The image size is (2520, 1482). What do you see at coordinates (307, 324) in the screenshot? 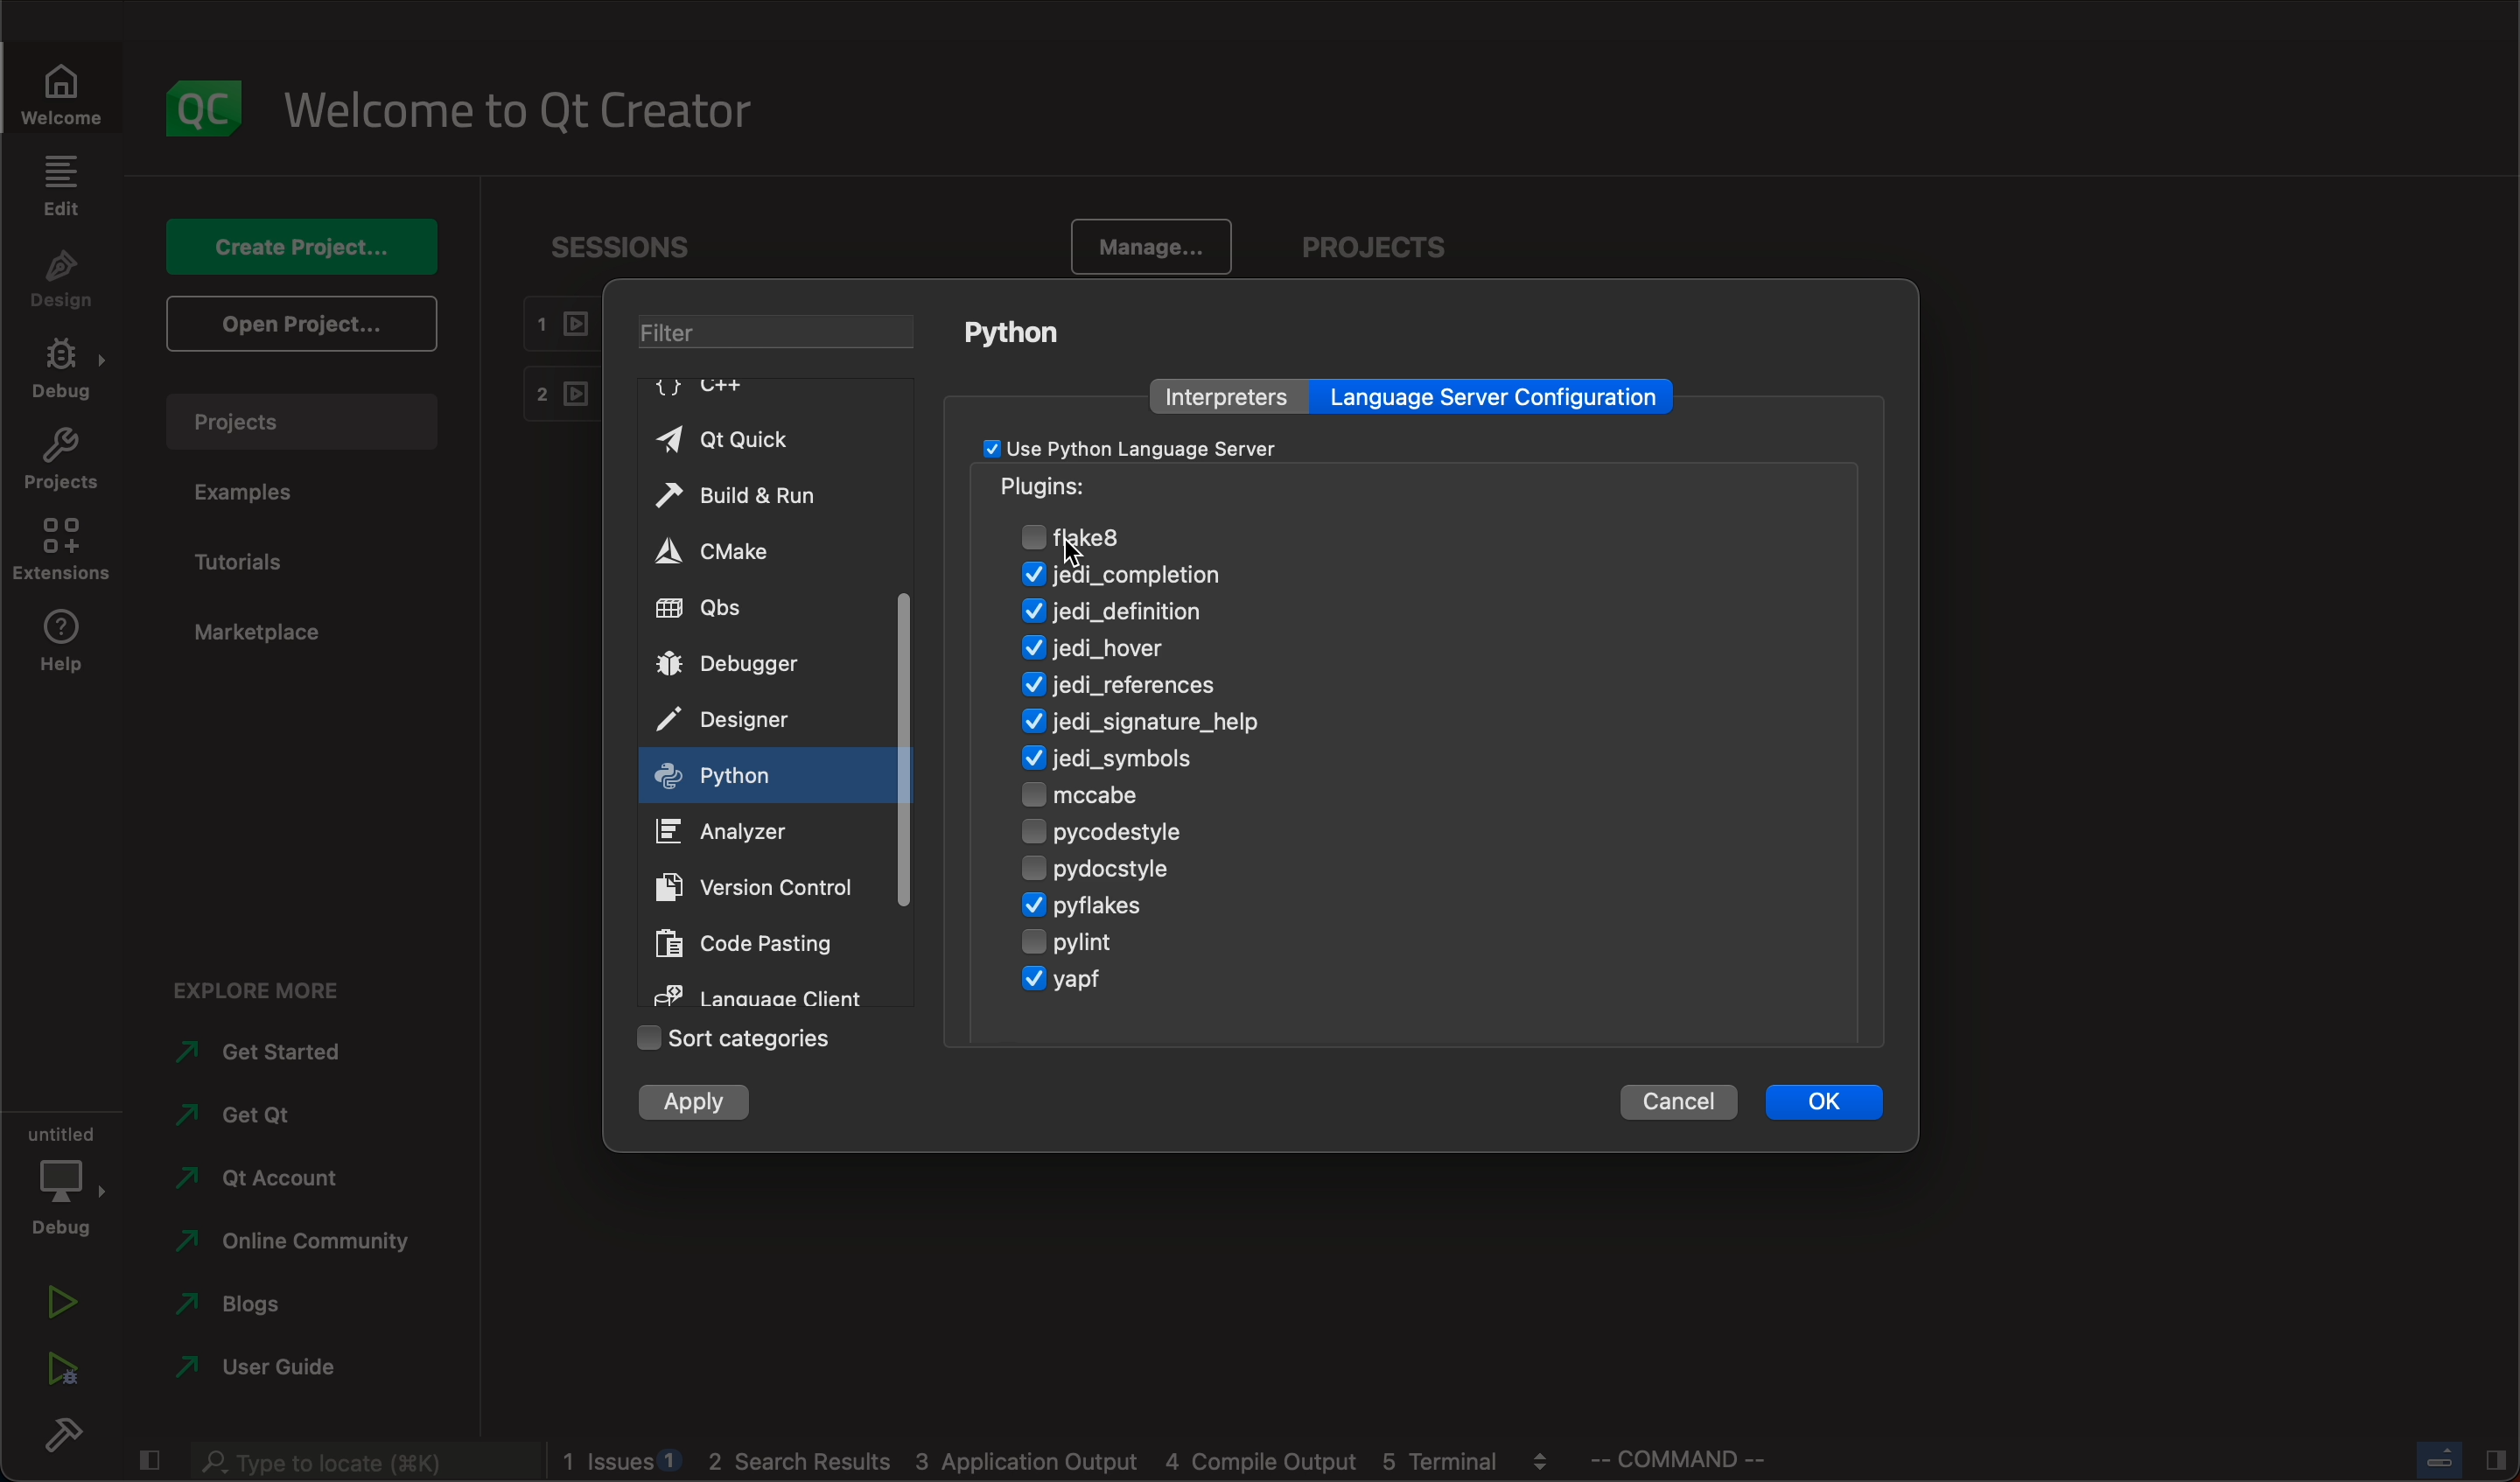
I see `open` at bounding box center [307, 324].